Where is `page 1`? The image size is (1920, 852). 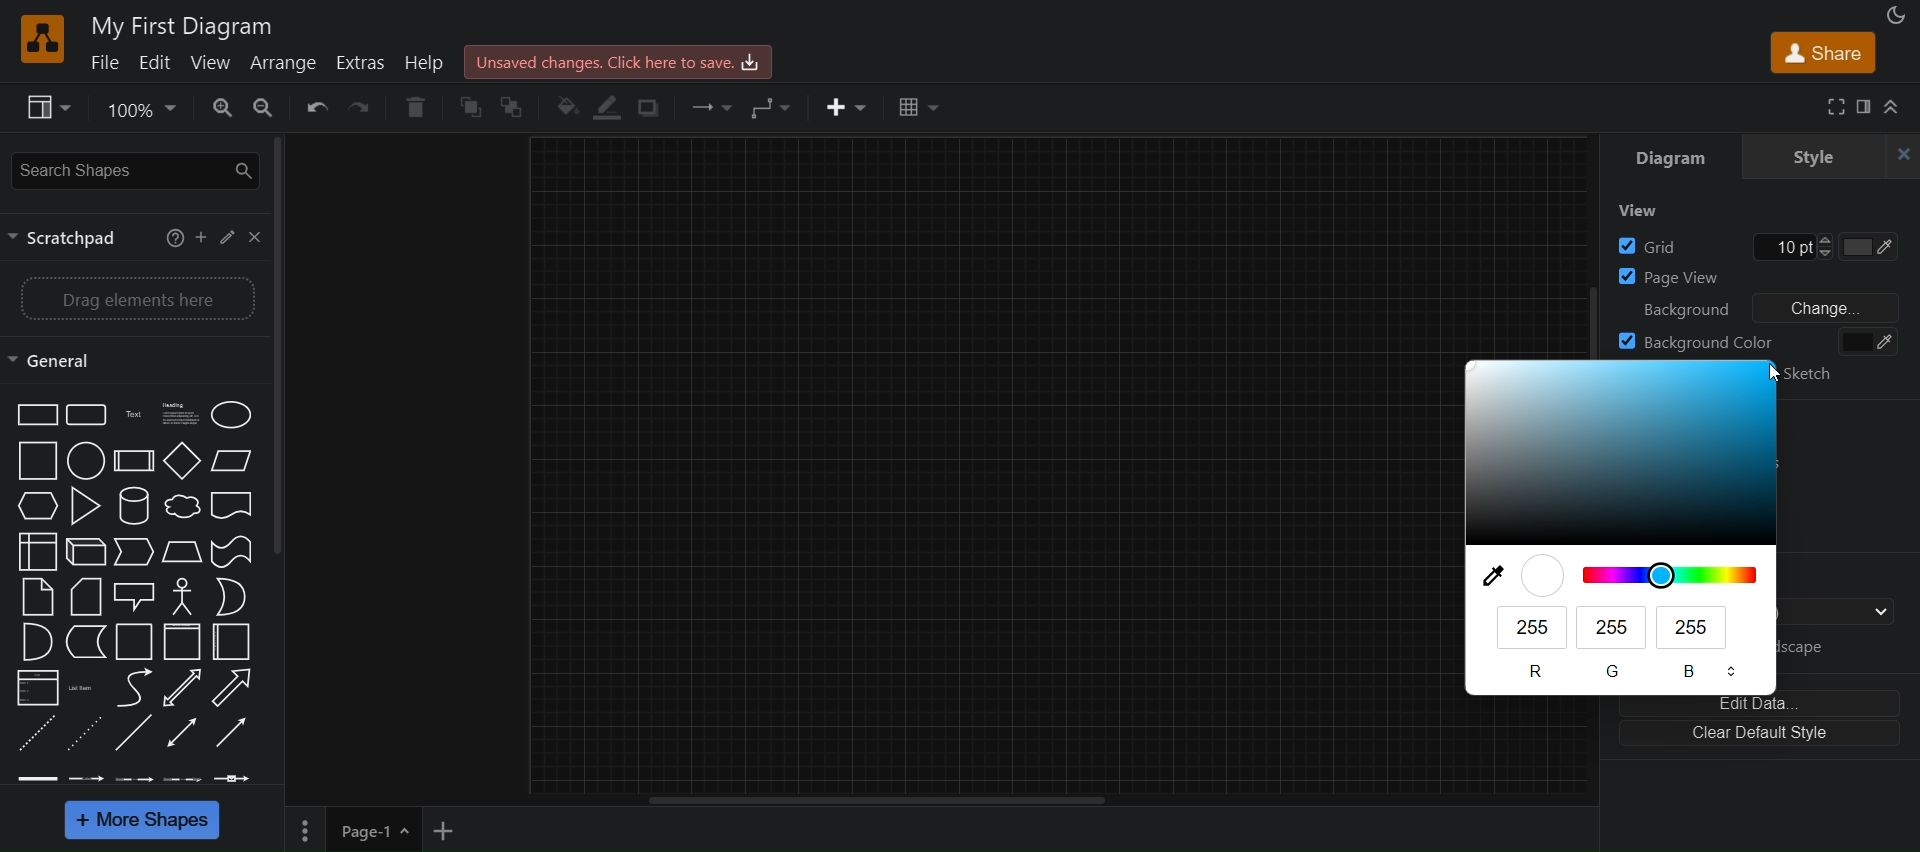 page 1 is located at coordinates (351, 829).